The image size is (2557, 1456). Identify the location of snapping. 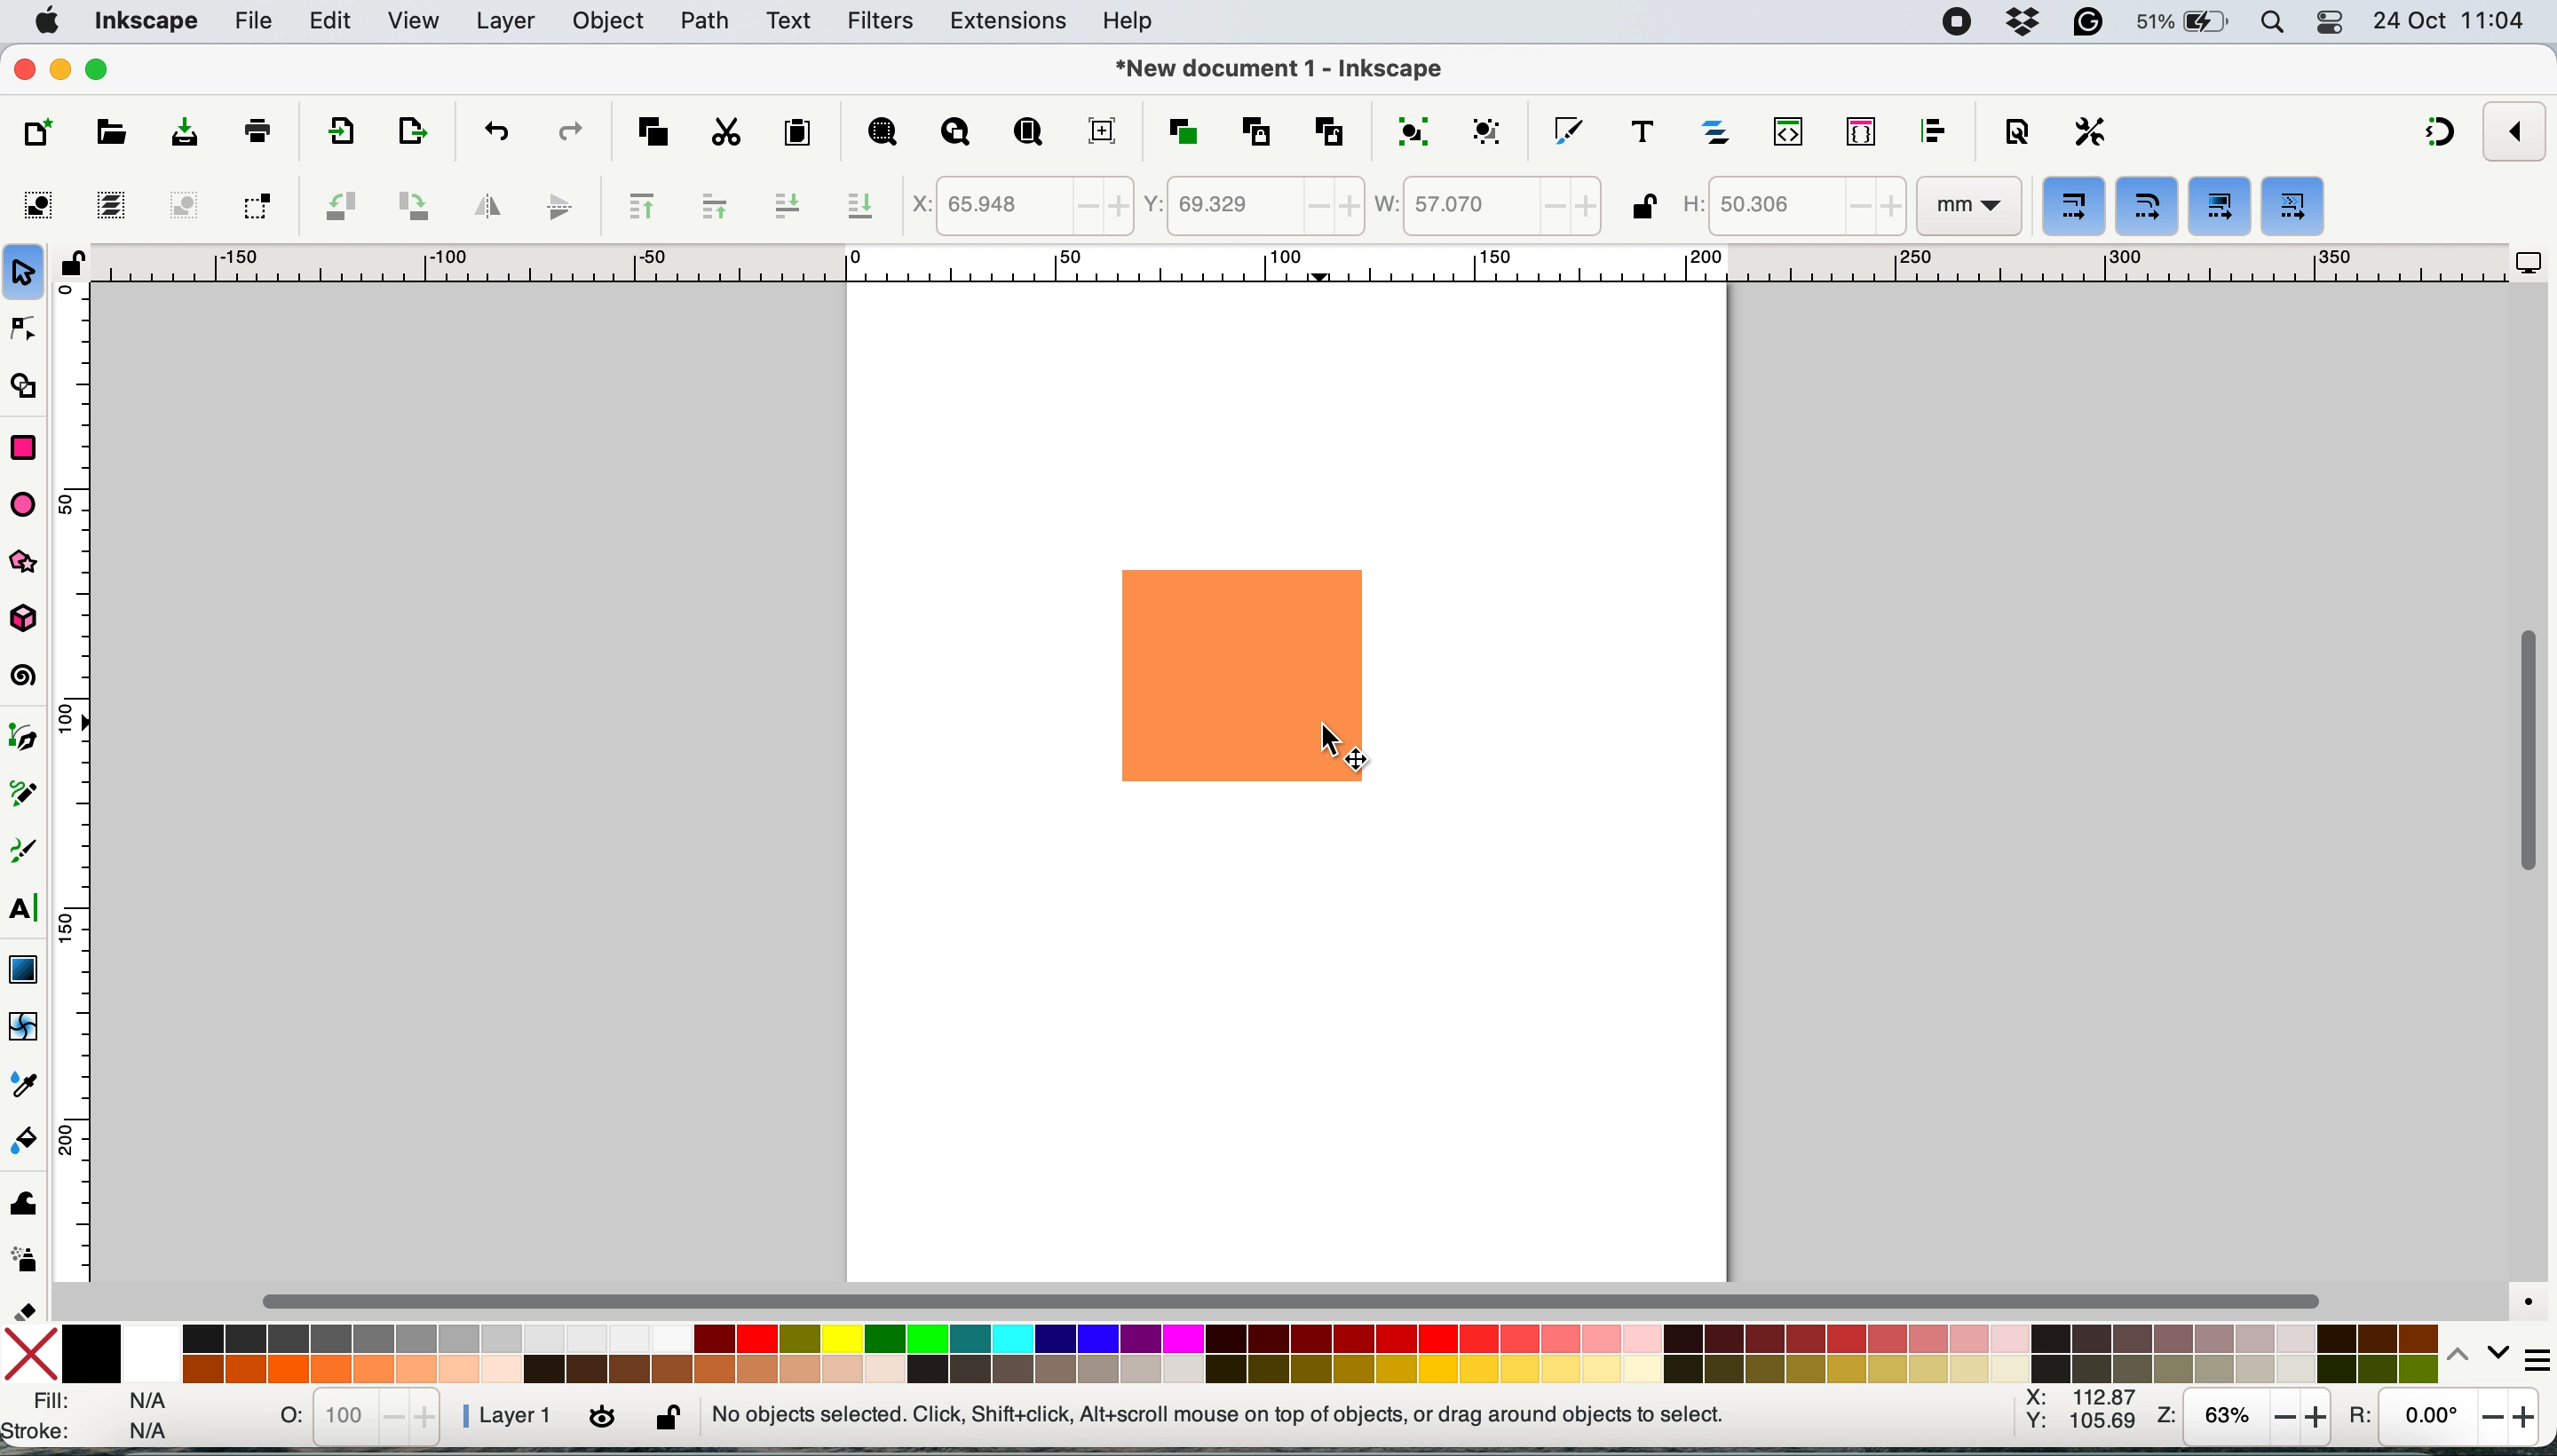
(2442, 134).